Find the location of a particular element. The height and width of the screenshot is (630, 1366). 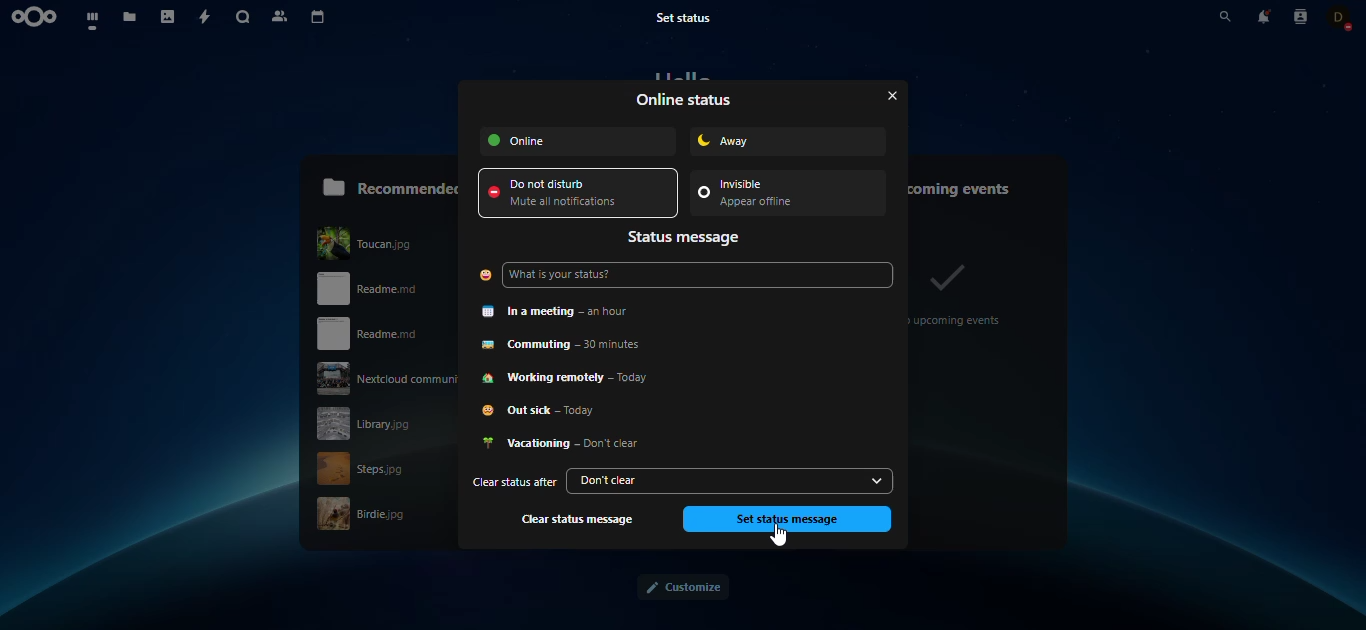

don't clear is located at coordinates (715, 480).